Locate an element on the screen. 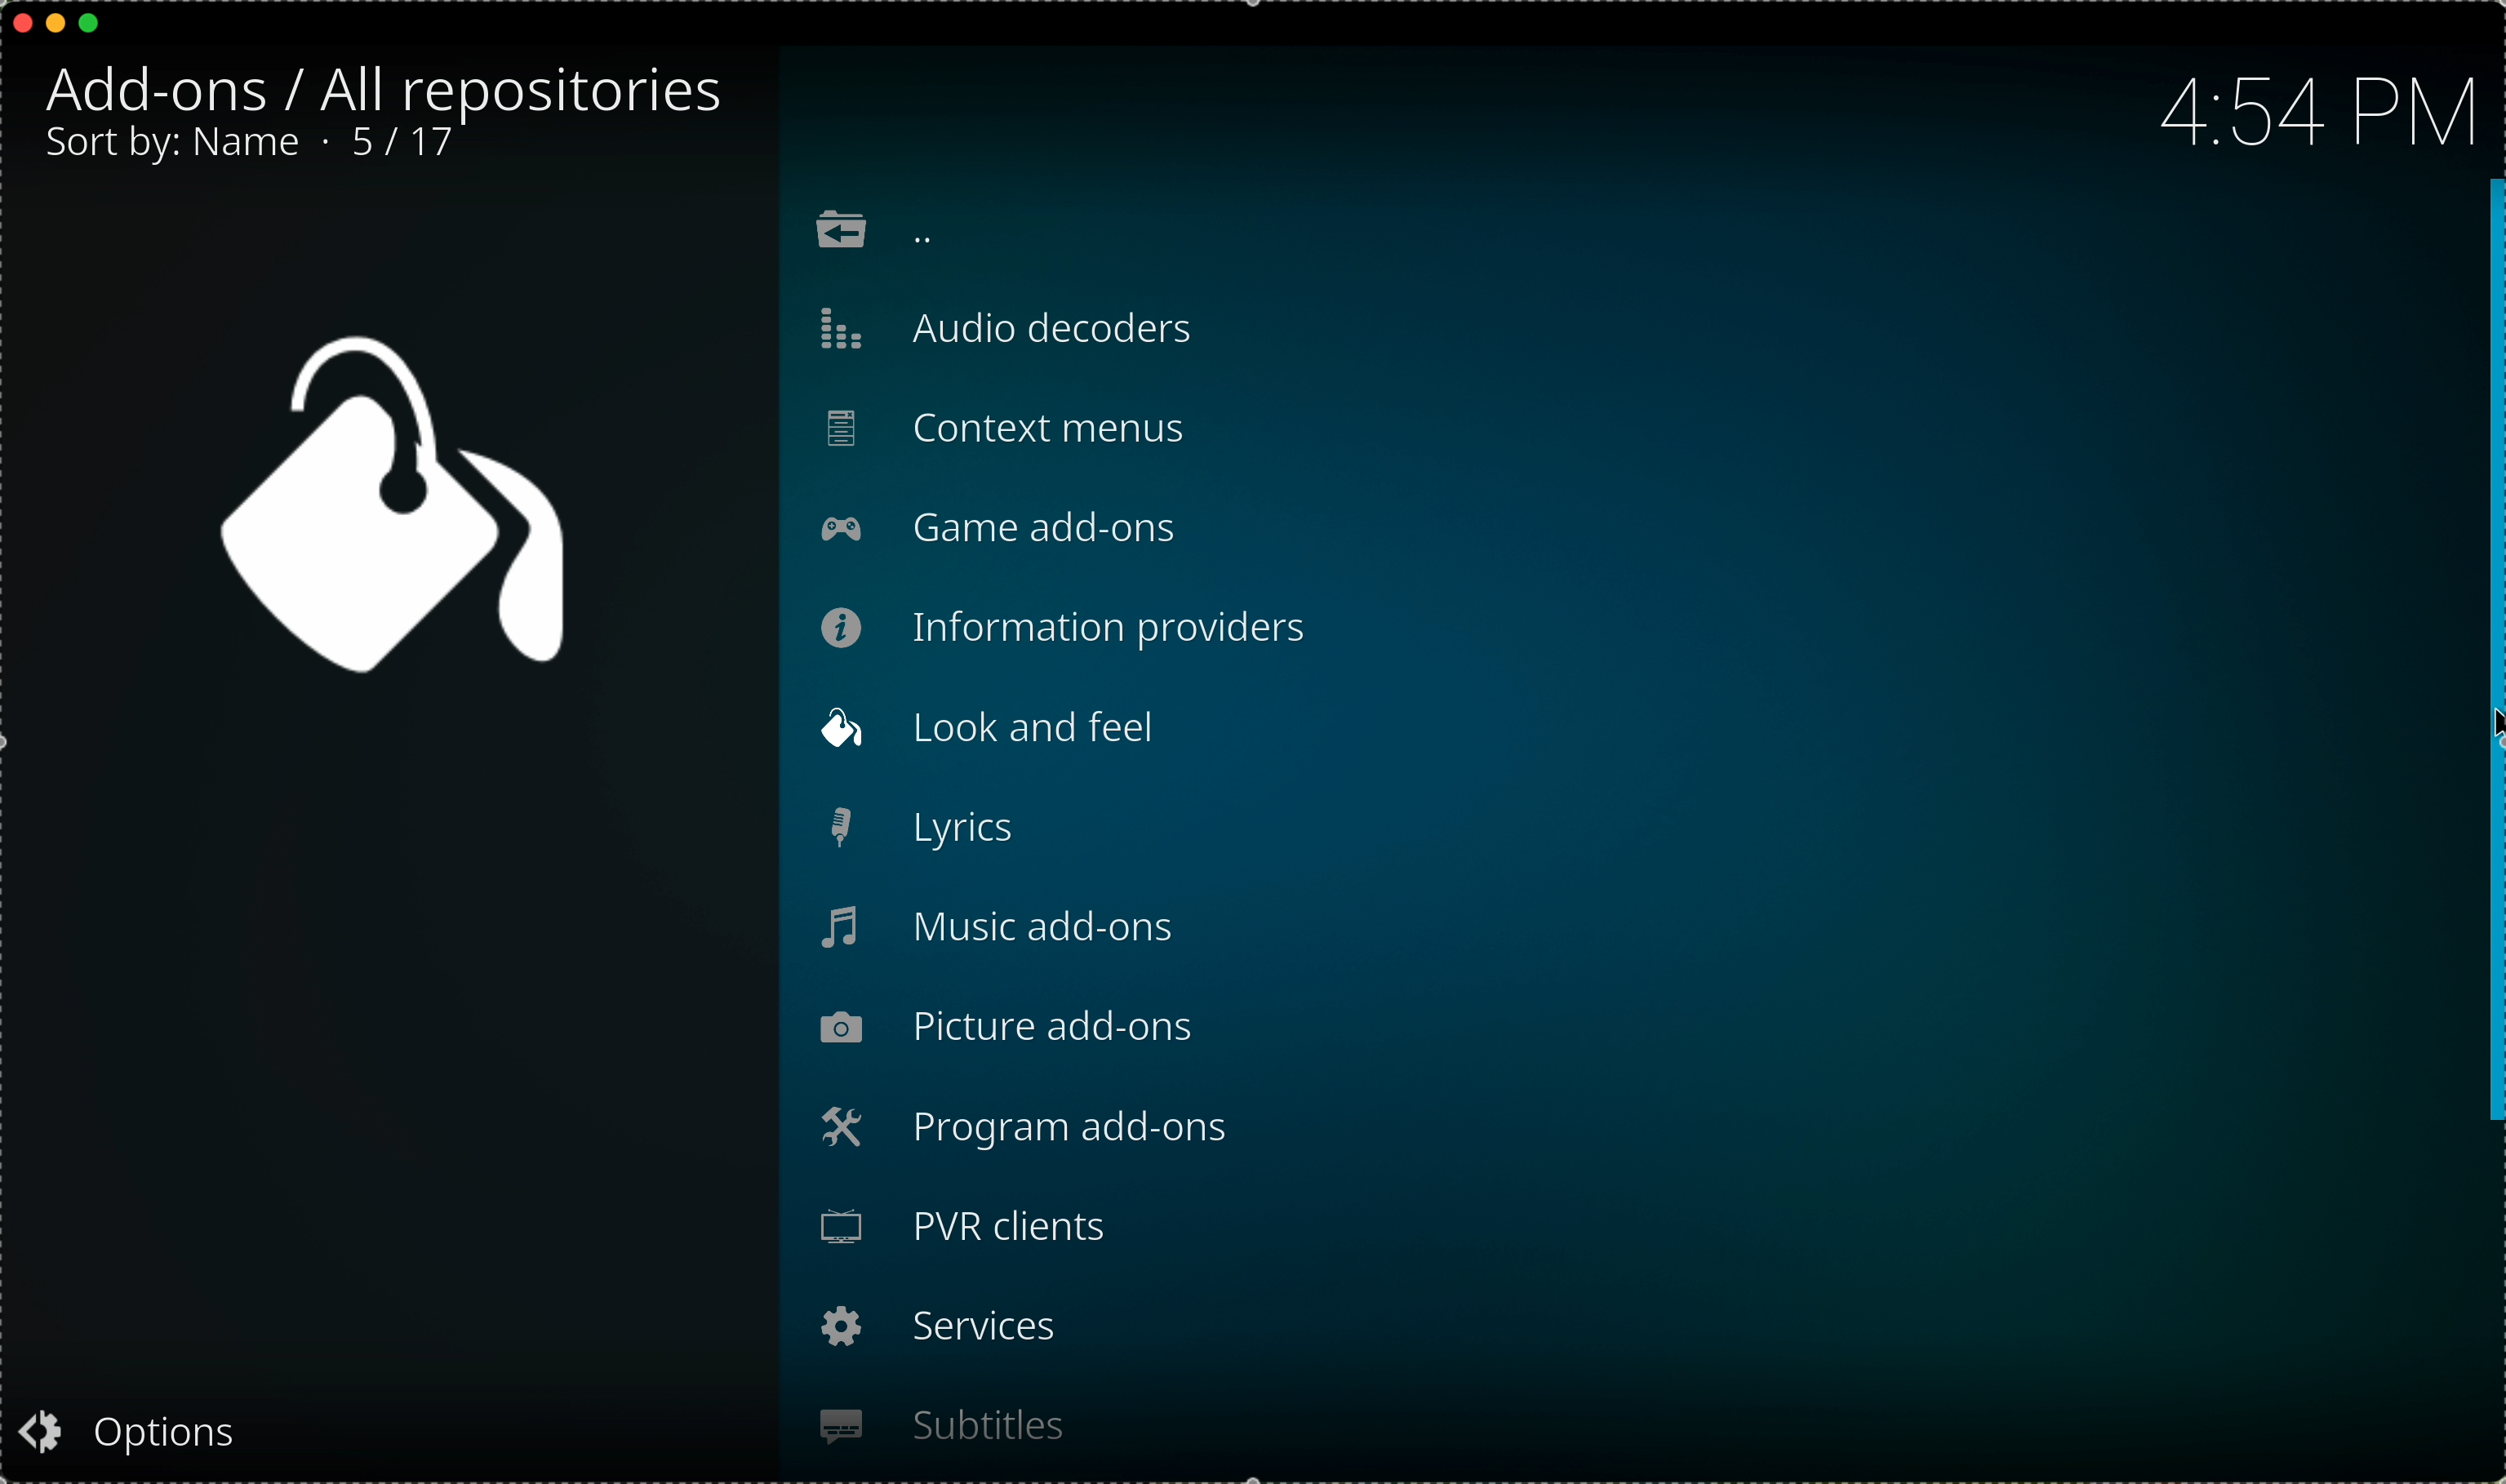 The width and height of the screenshot is (2506, 1484). back is located at coordinates (874, 236).